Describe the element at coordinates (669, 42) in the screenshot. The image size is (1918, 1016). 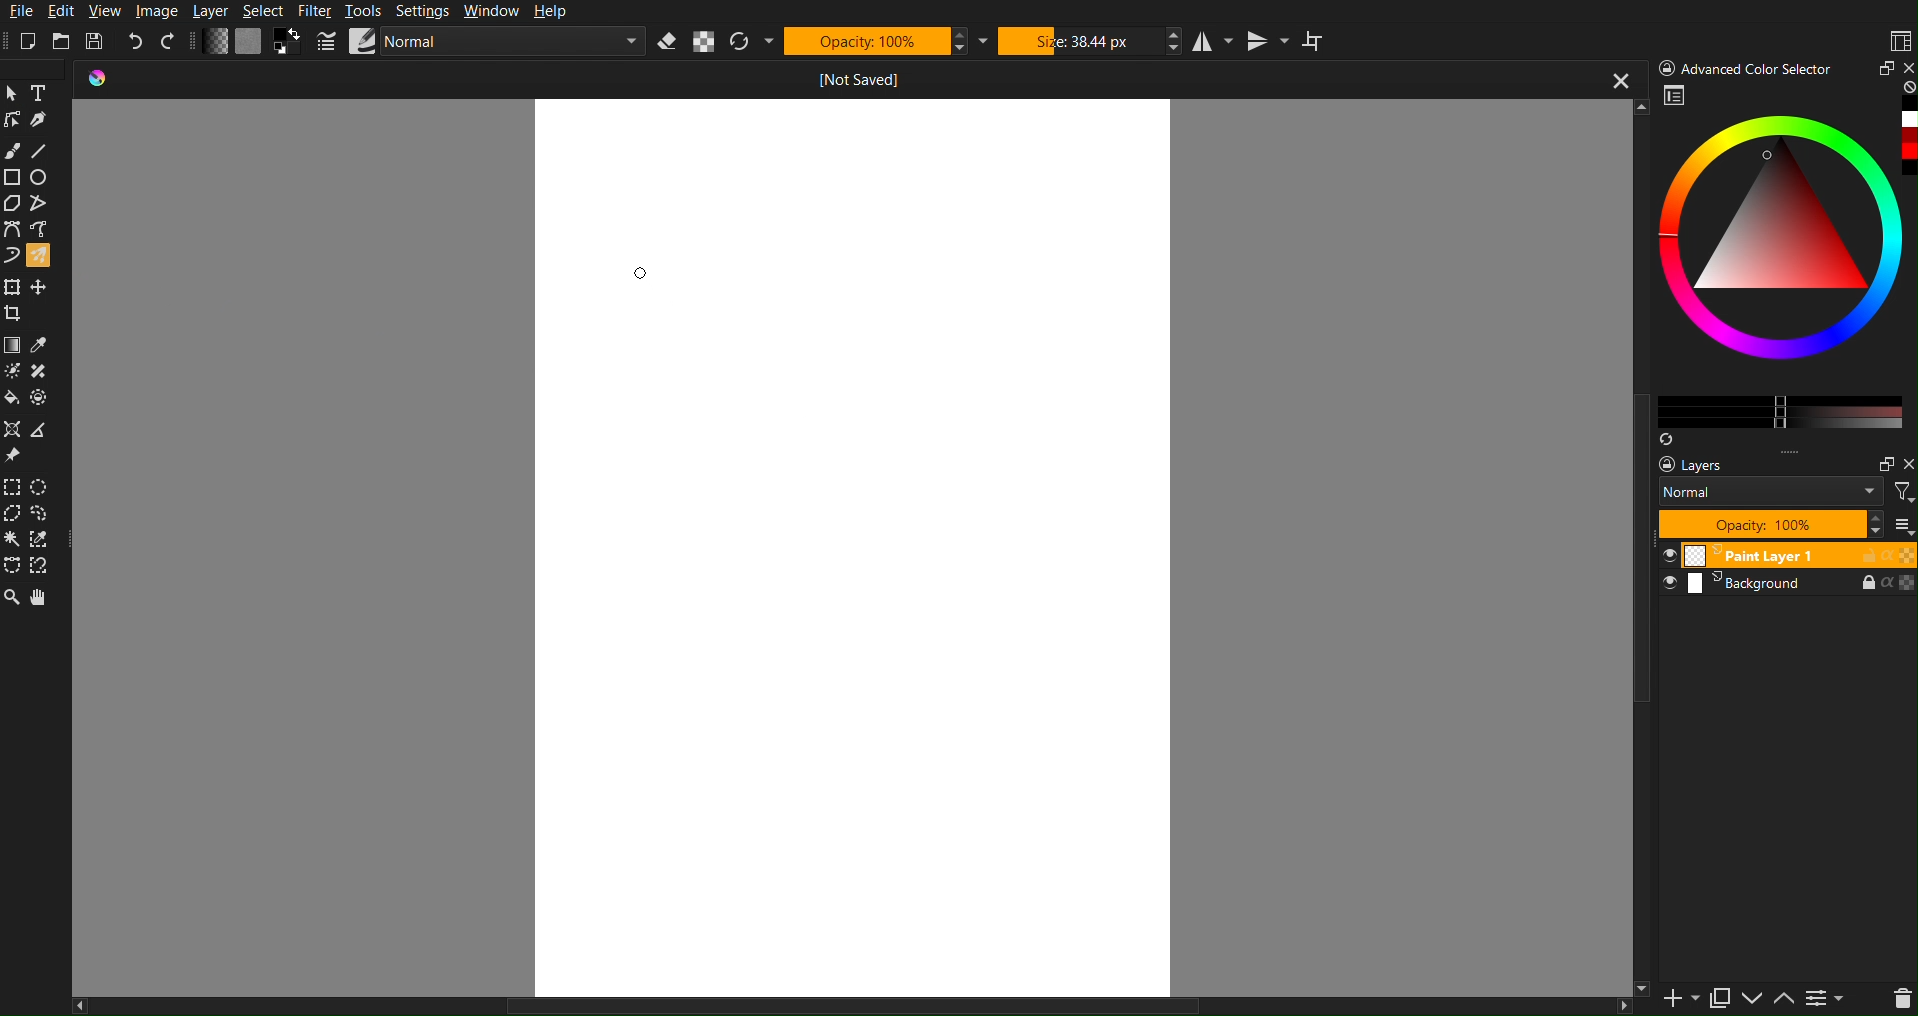
I see `Erase` at that location.